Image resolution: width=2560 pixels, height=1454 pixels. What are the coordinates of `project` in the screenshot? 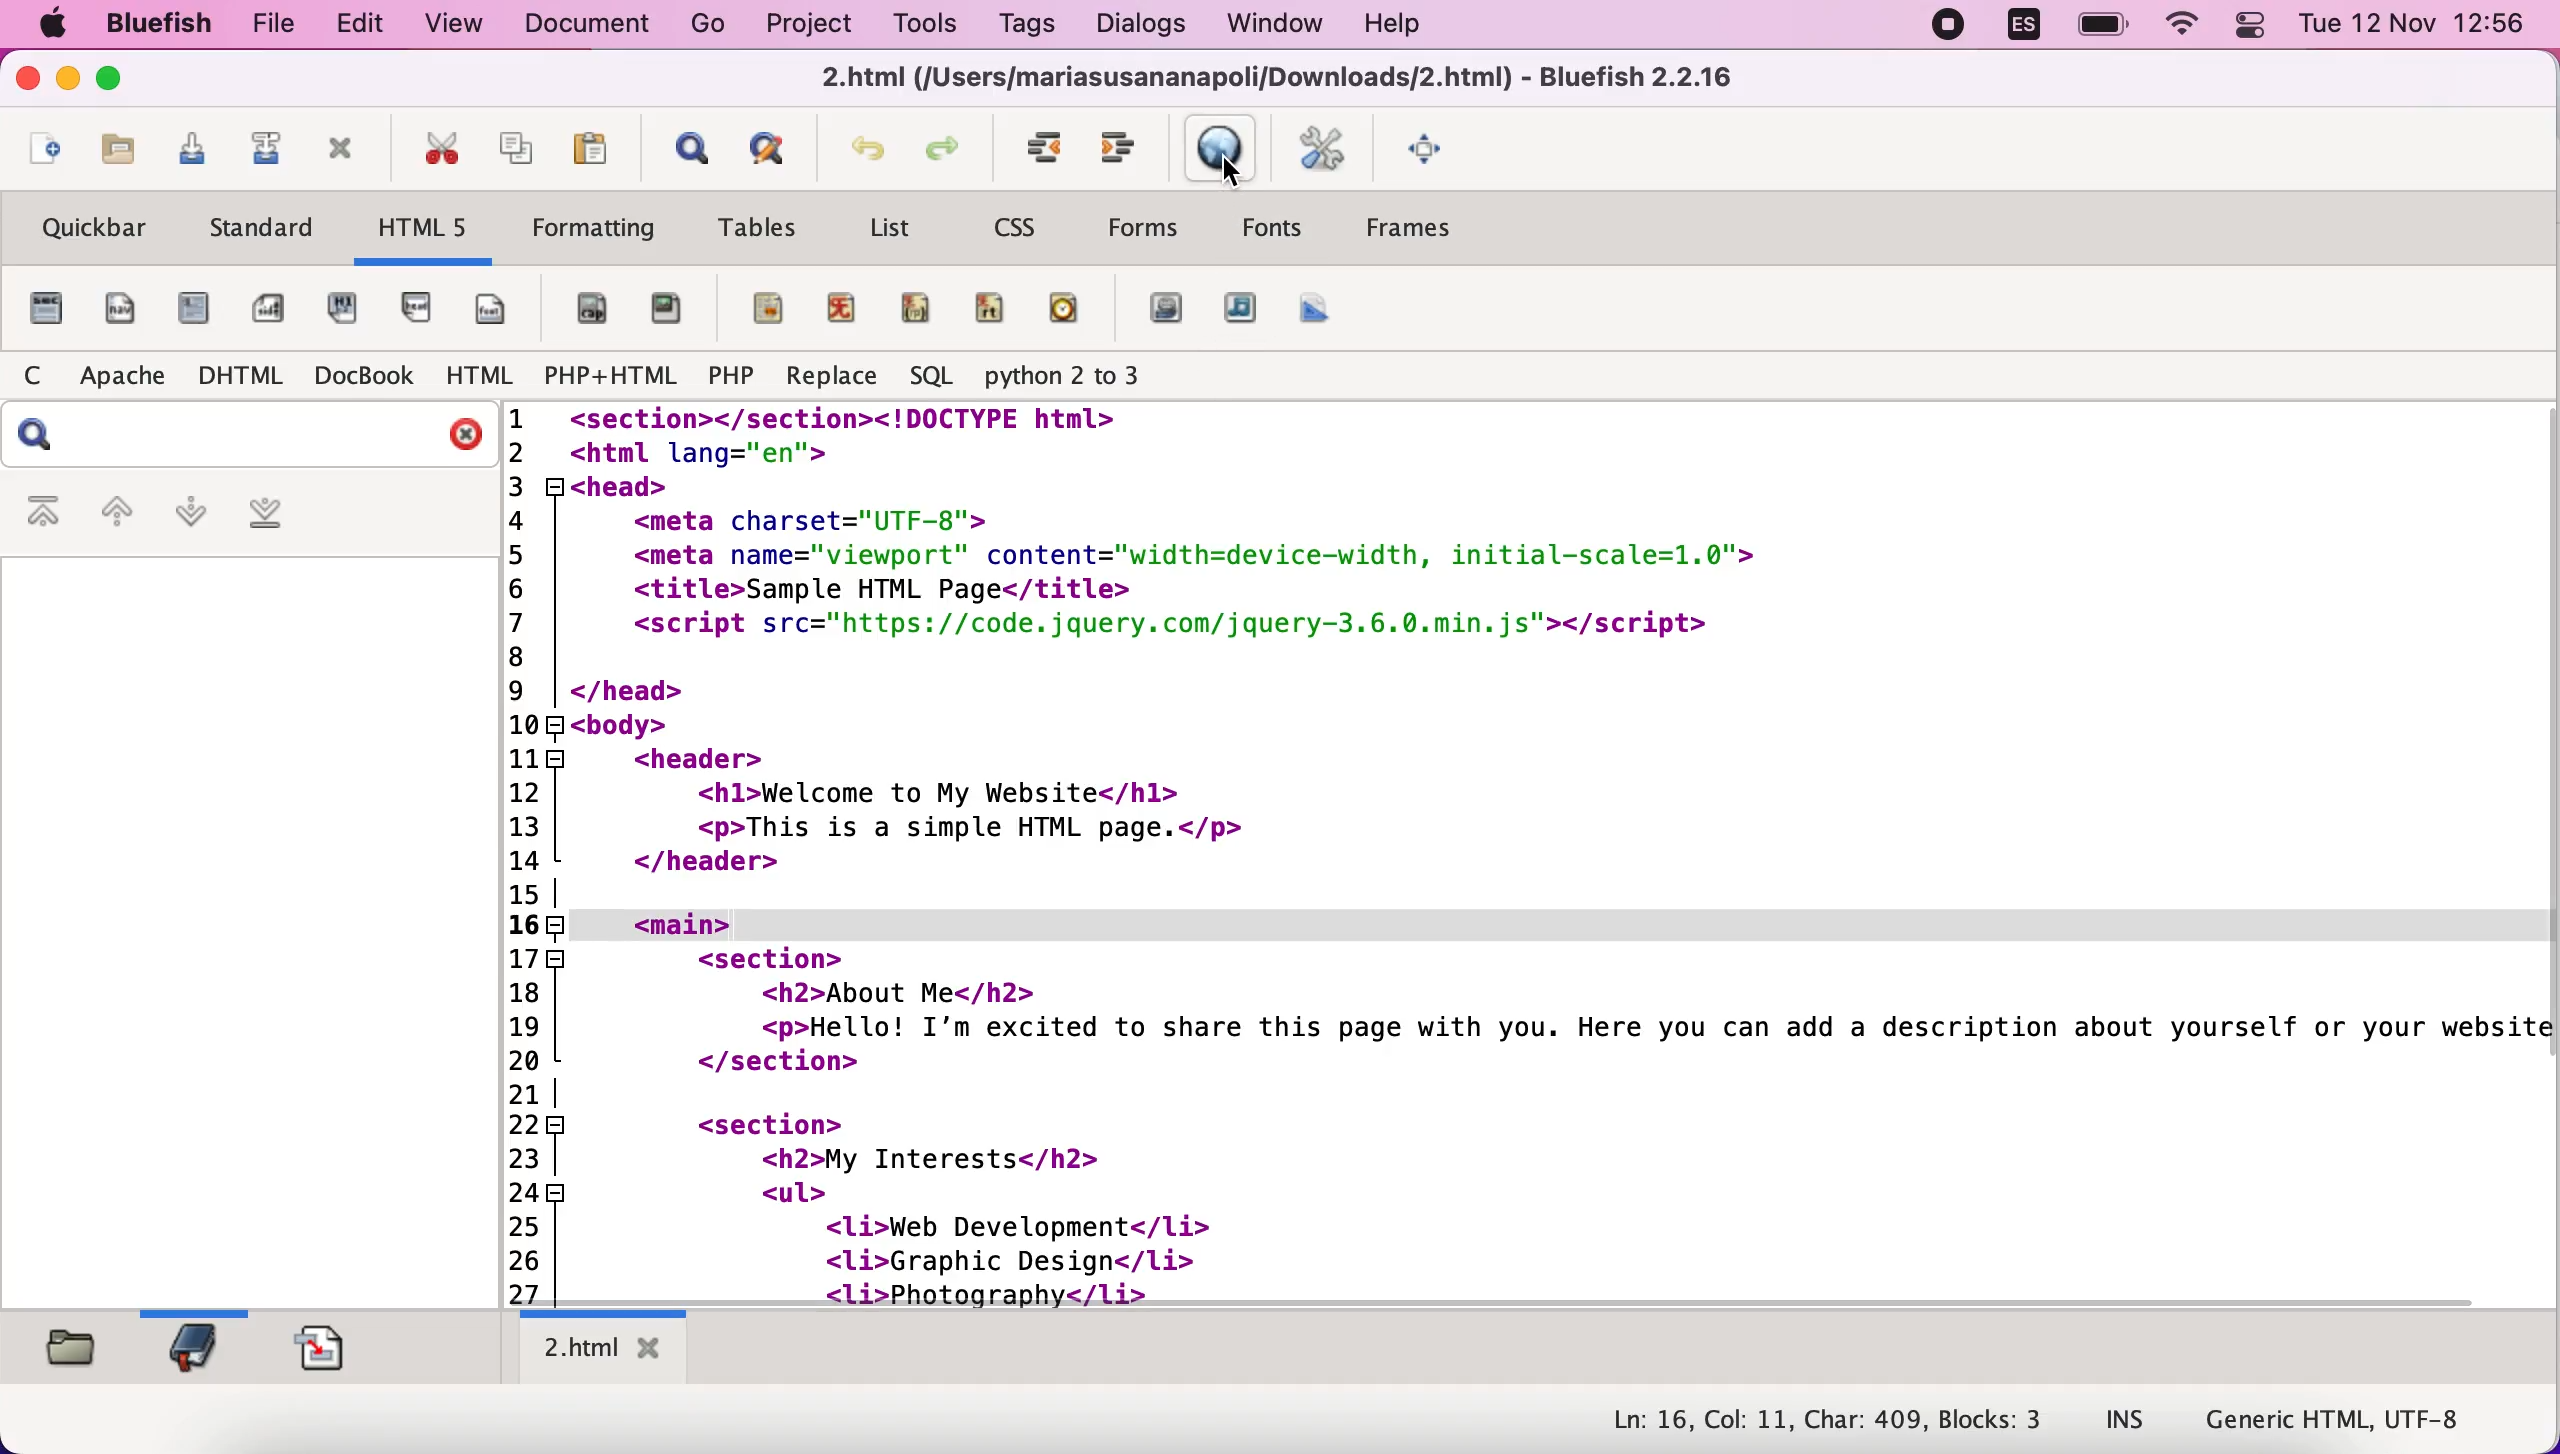 It's located at (815, 28).